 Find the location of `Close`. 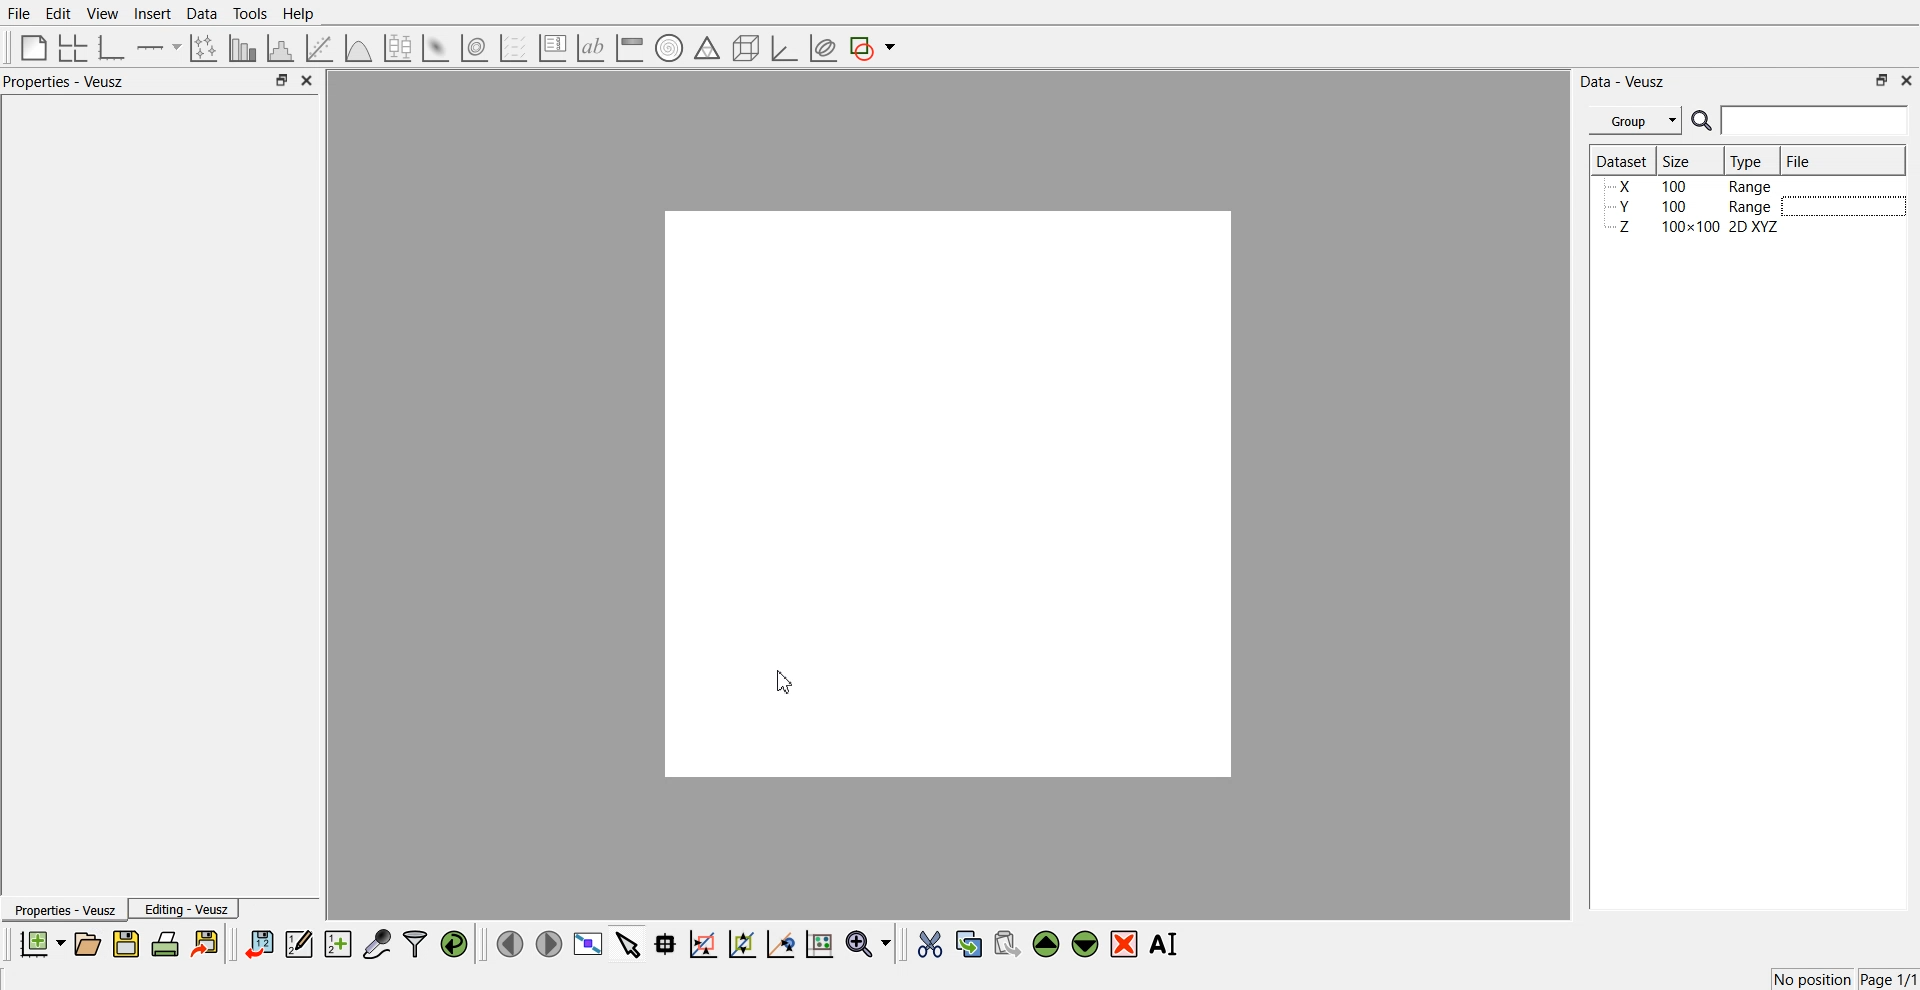

Close is located at coordinates (308, 80).